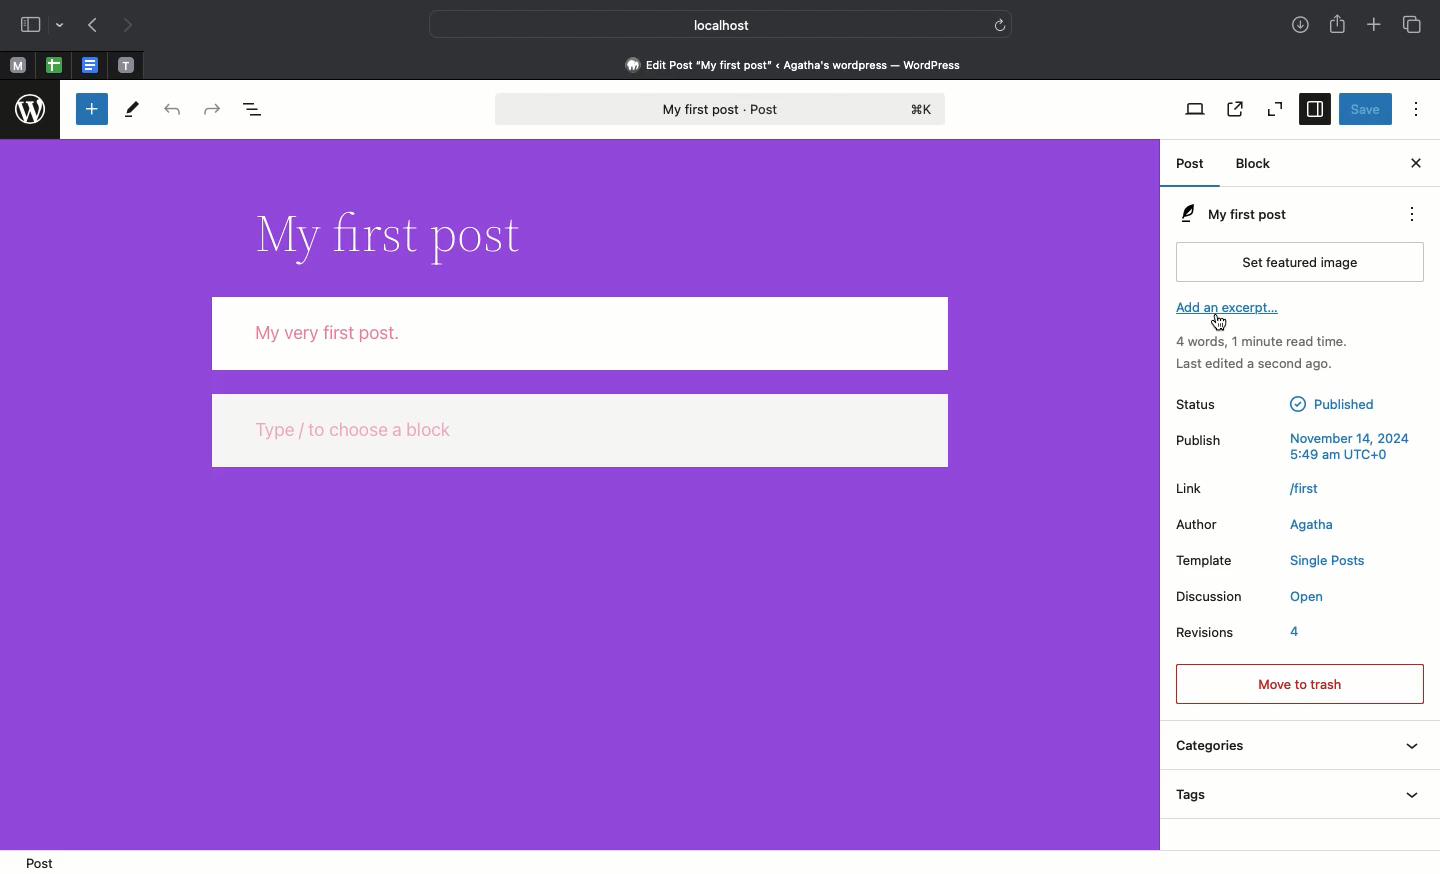 The width and height of the screenshot is (1440, 874). I want to click on Save, so click(1365, 110).